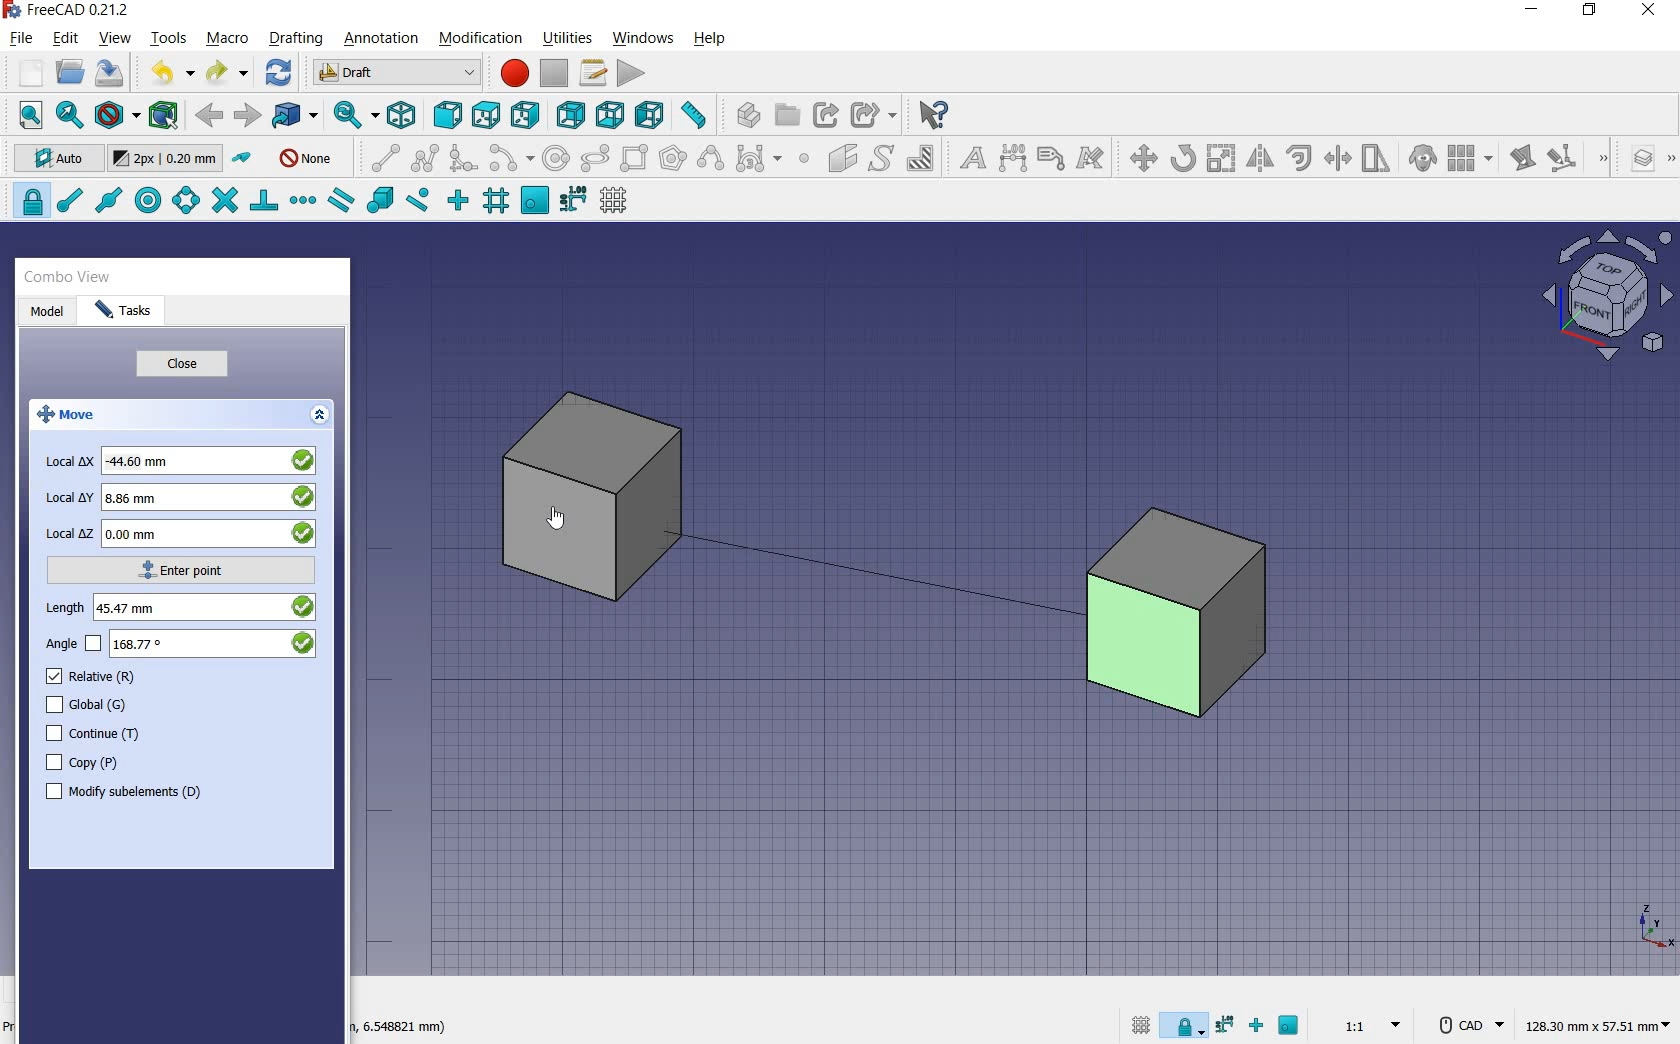 The image size is (1680, 1044). Describe the element at coordinates (481, 38) in the screenshot. I see `modification` at that location.